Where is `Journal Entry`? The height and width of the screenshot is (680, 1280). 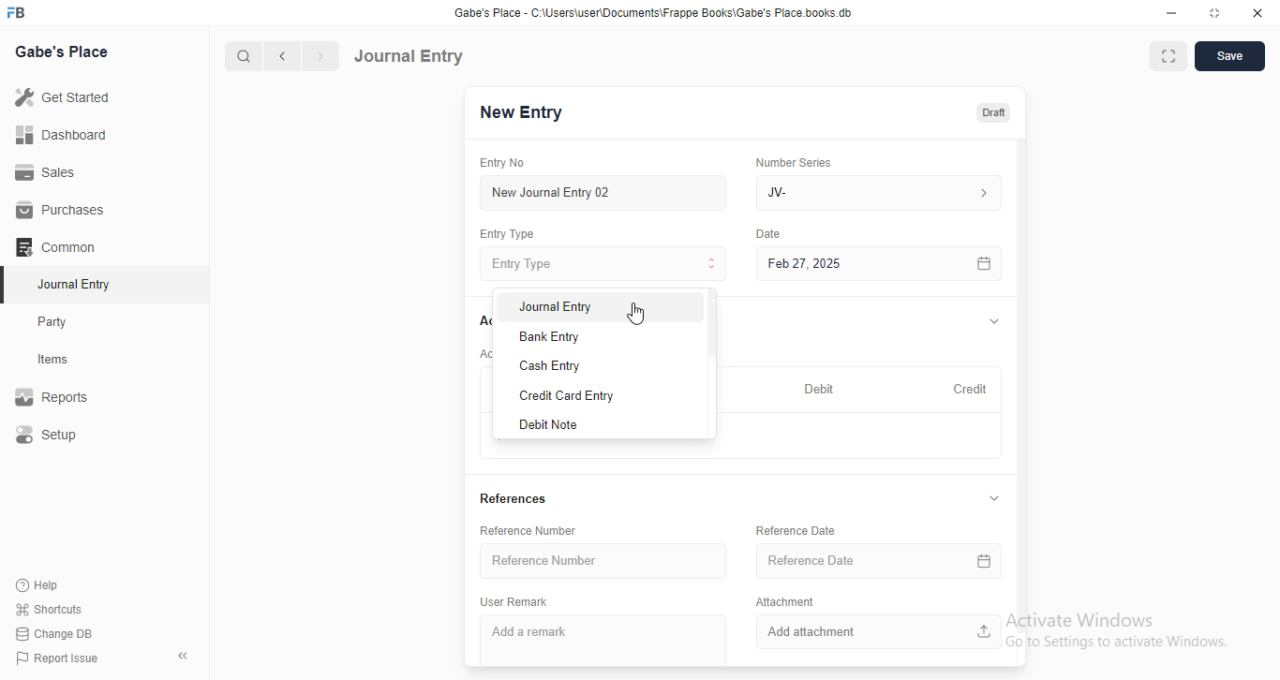 Journal Entry is located at coordinates (553, 308).